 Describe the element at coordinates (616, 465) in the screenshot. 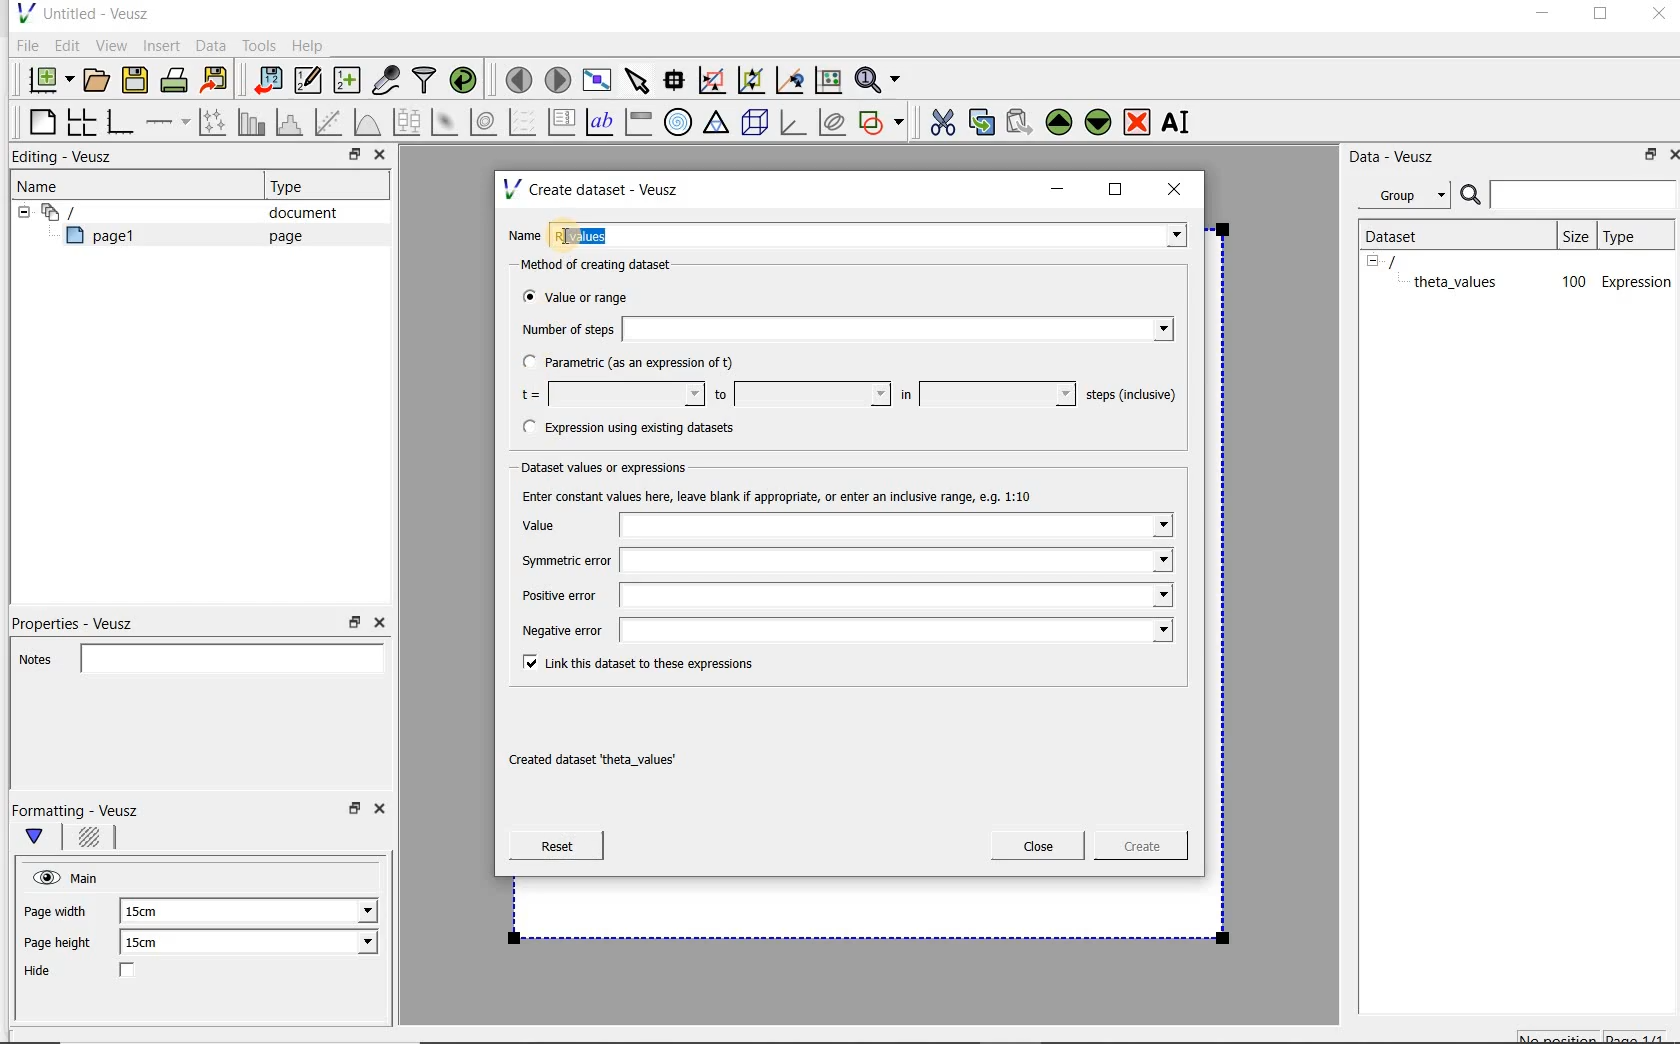

I see `Dataset values or expressions` at that location.